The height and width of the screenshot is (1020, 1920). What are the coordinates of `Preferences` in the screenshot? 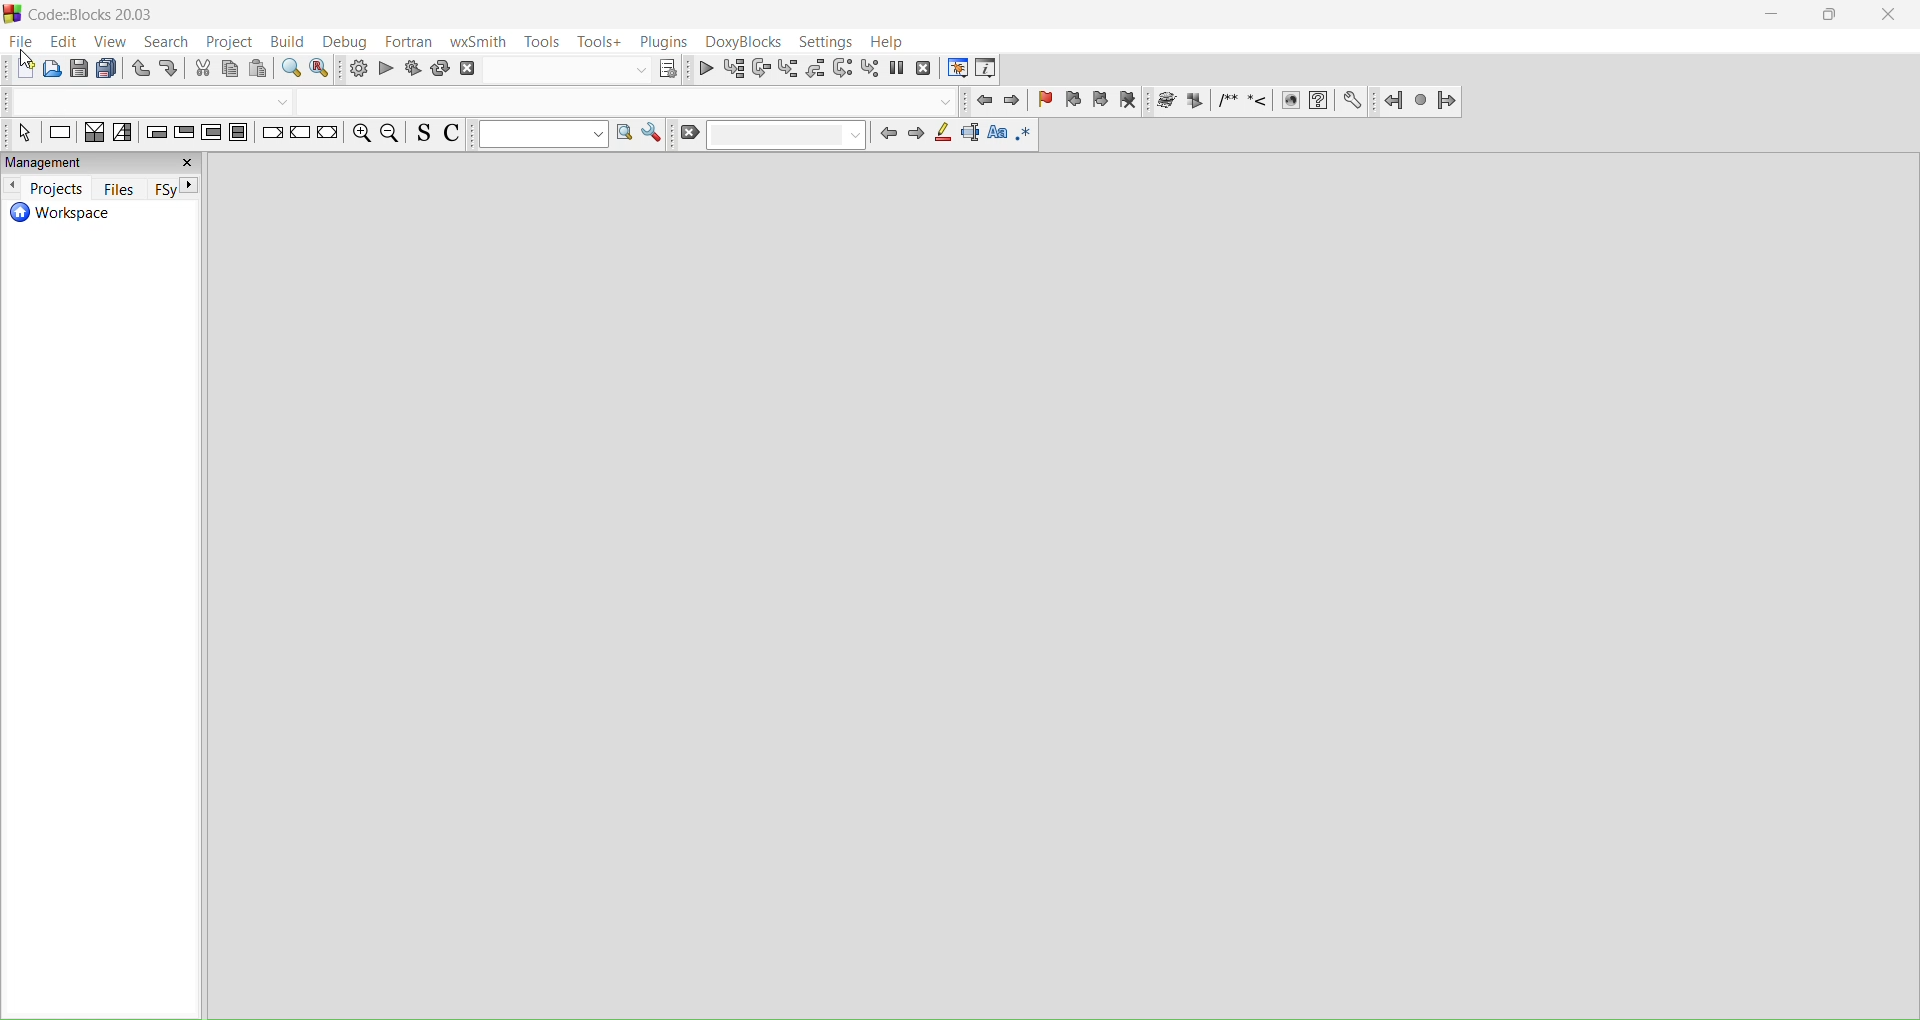 It's located at (1354, 100).